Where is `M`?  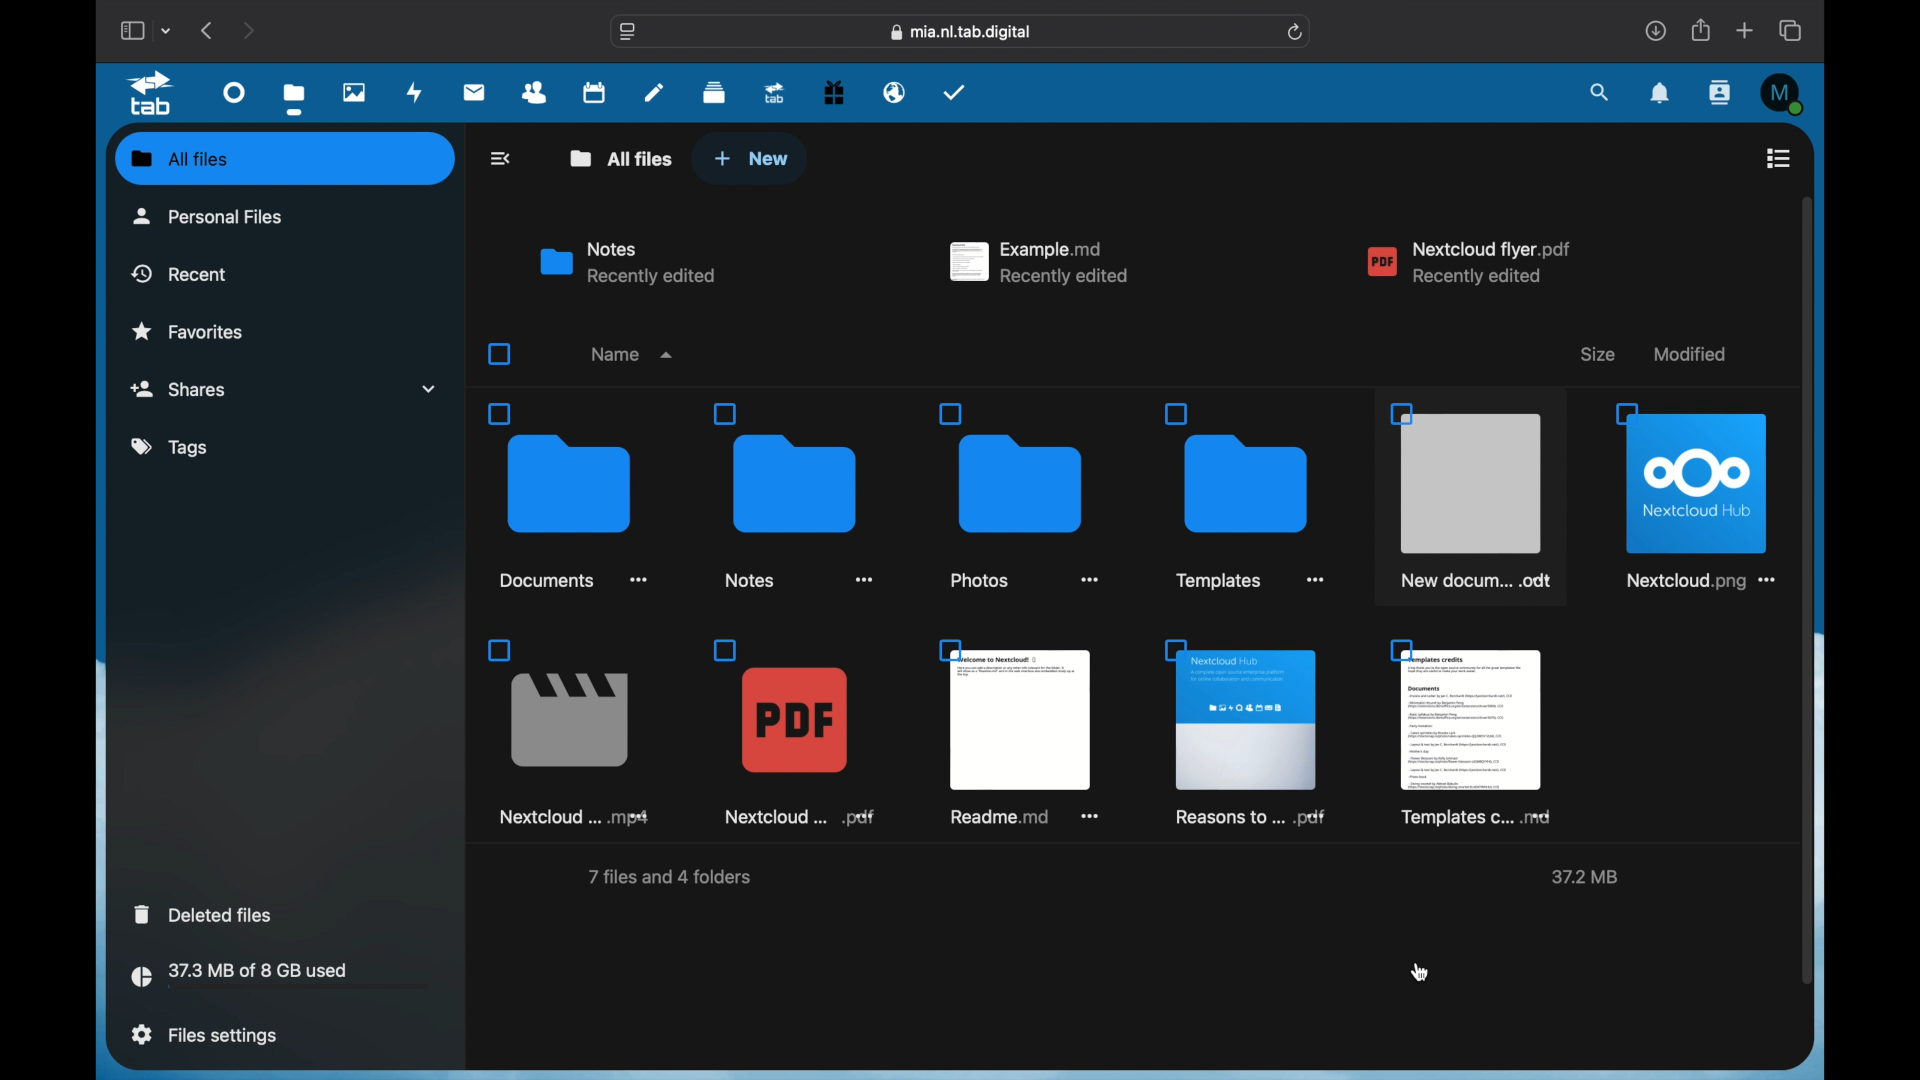
M is located at coordinates (1784, 94).